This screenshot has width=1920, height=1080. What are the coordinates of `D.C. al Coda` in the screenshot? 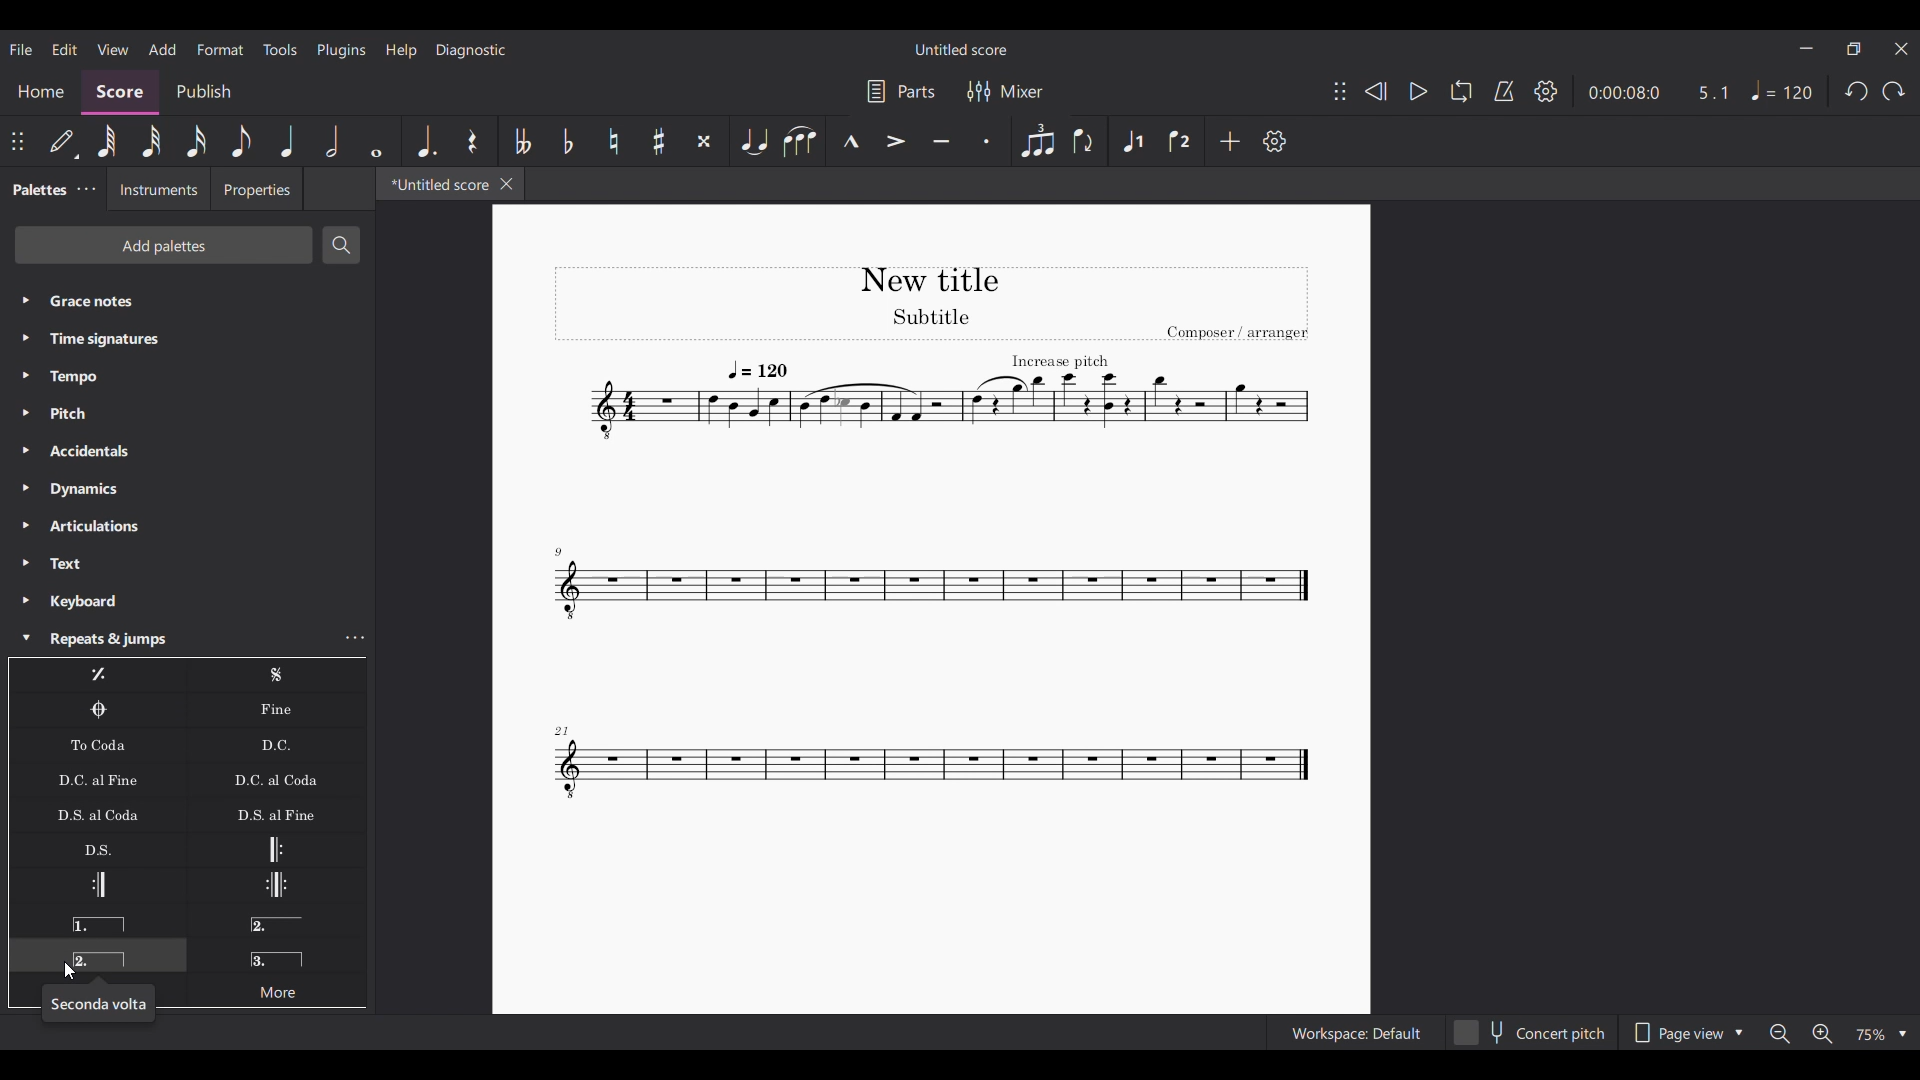 It's located at (277, 780).